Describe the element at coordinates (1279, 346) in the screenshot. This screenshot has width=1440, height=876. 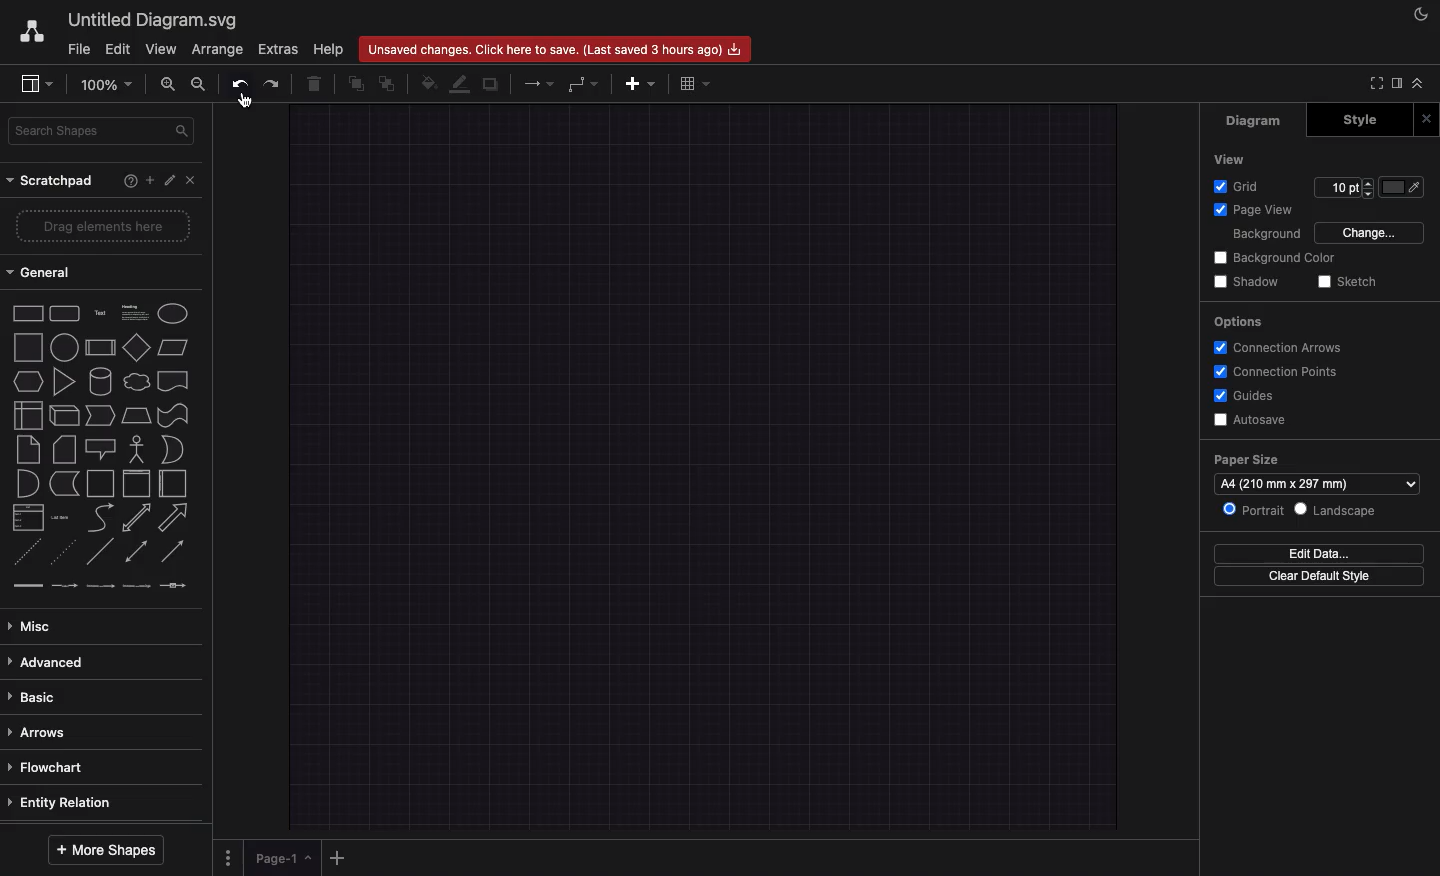
I see `Connection arrows` at that location.